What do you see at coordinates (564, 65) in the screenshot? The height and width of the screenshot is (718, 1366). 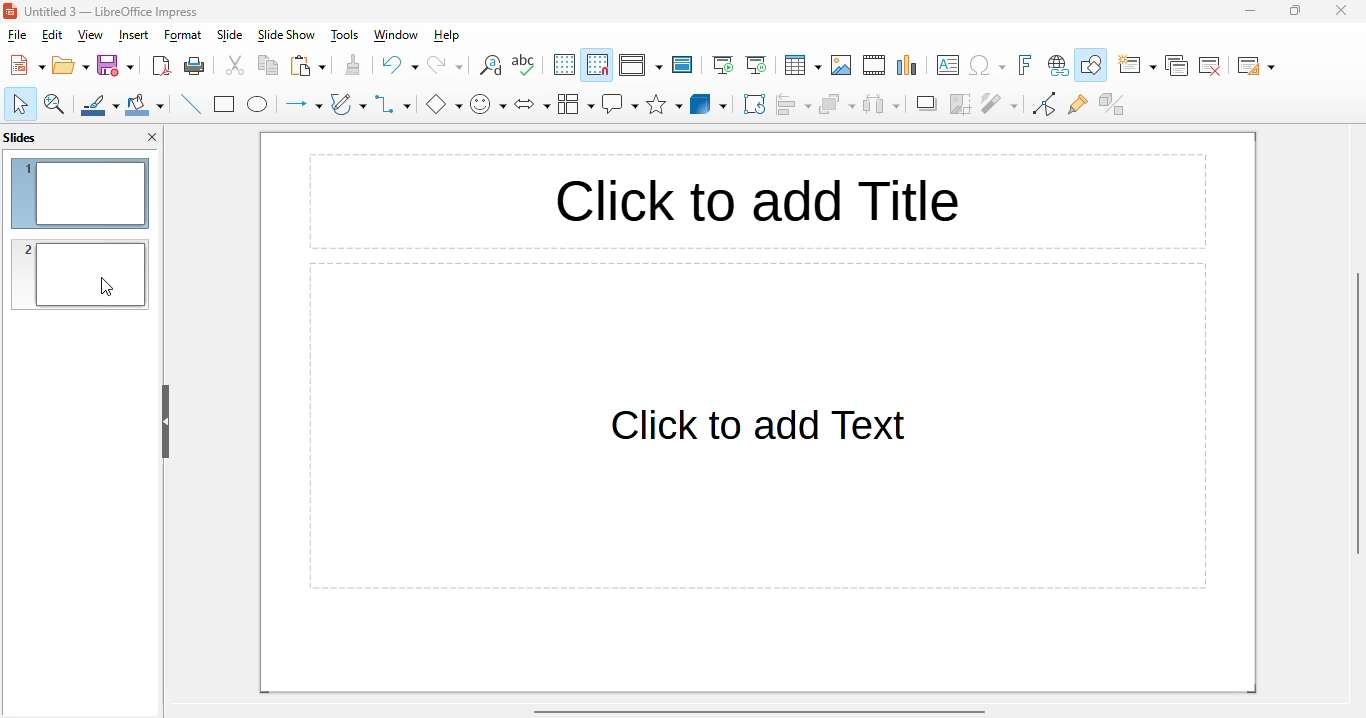 I see `display grid` at bounding box center [564, 65].